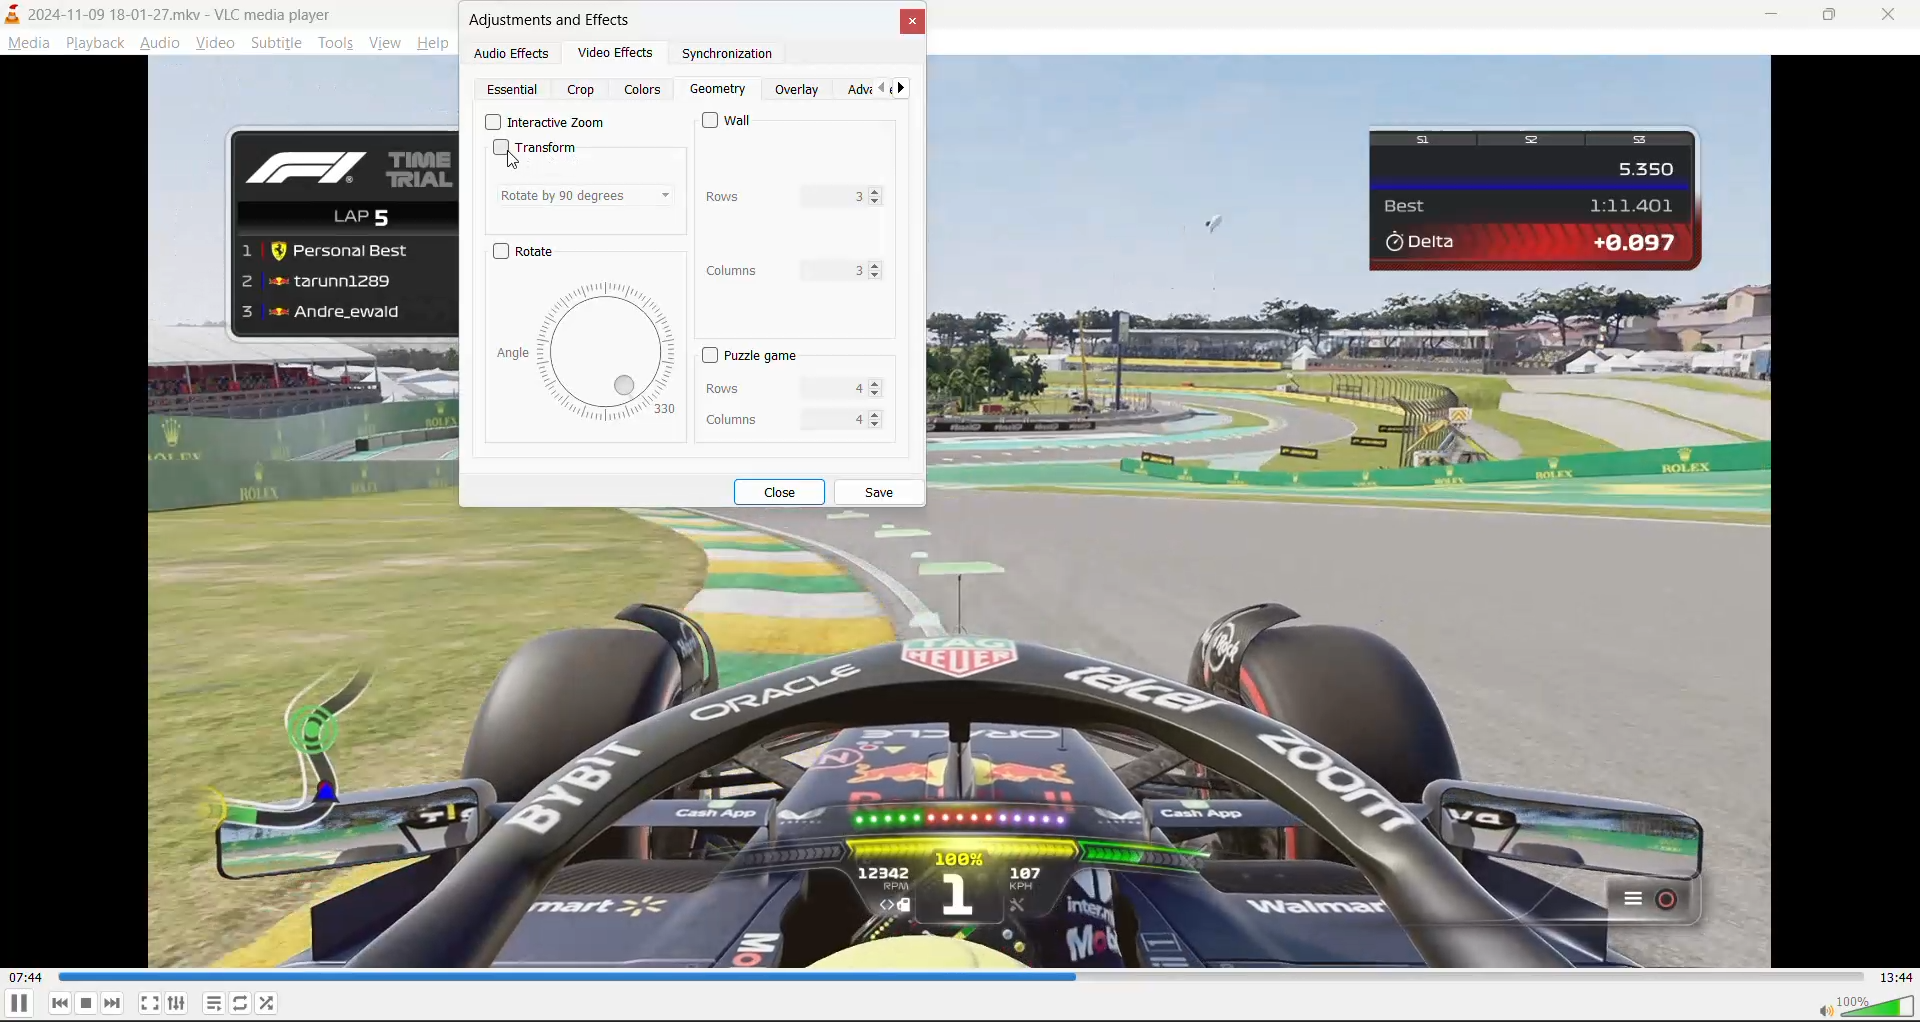 The width and height of the screenshot is (1920, 1022). Describe the element at coordinates (1770, 17) in the screenshot. I see `minimize` at that location.